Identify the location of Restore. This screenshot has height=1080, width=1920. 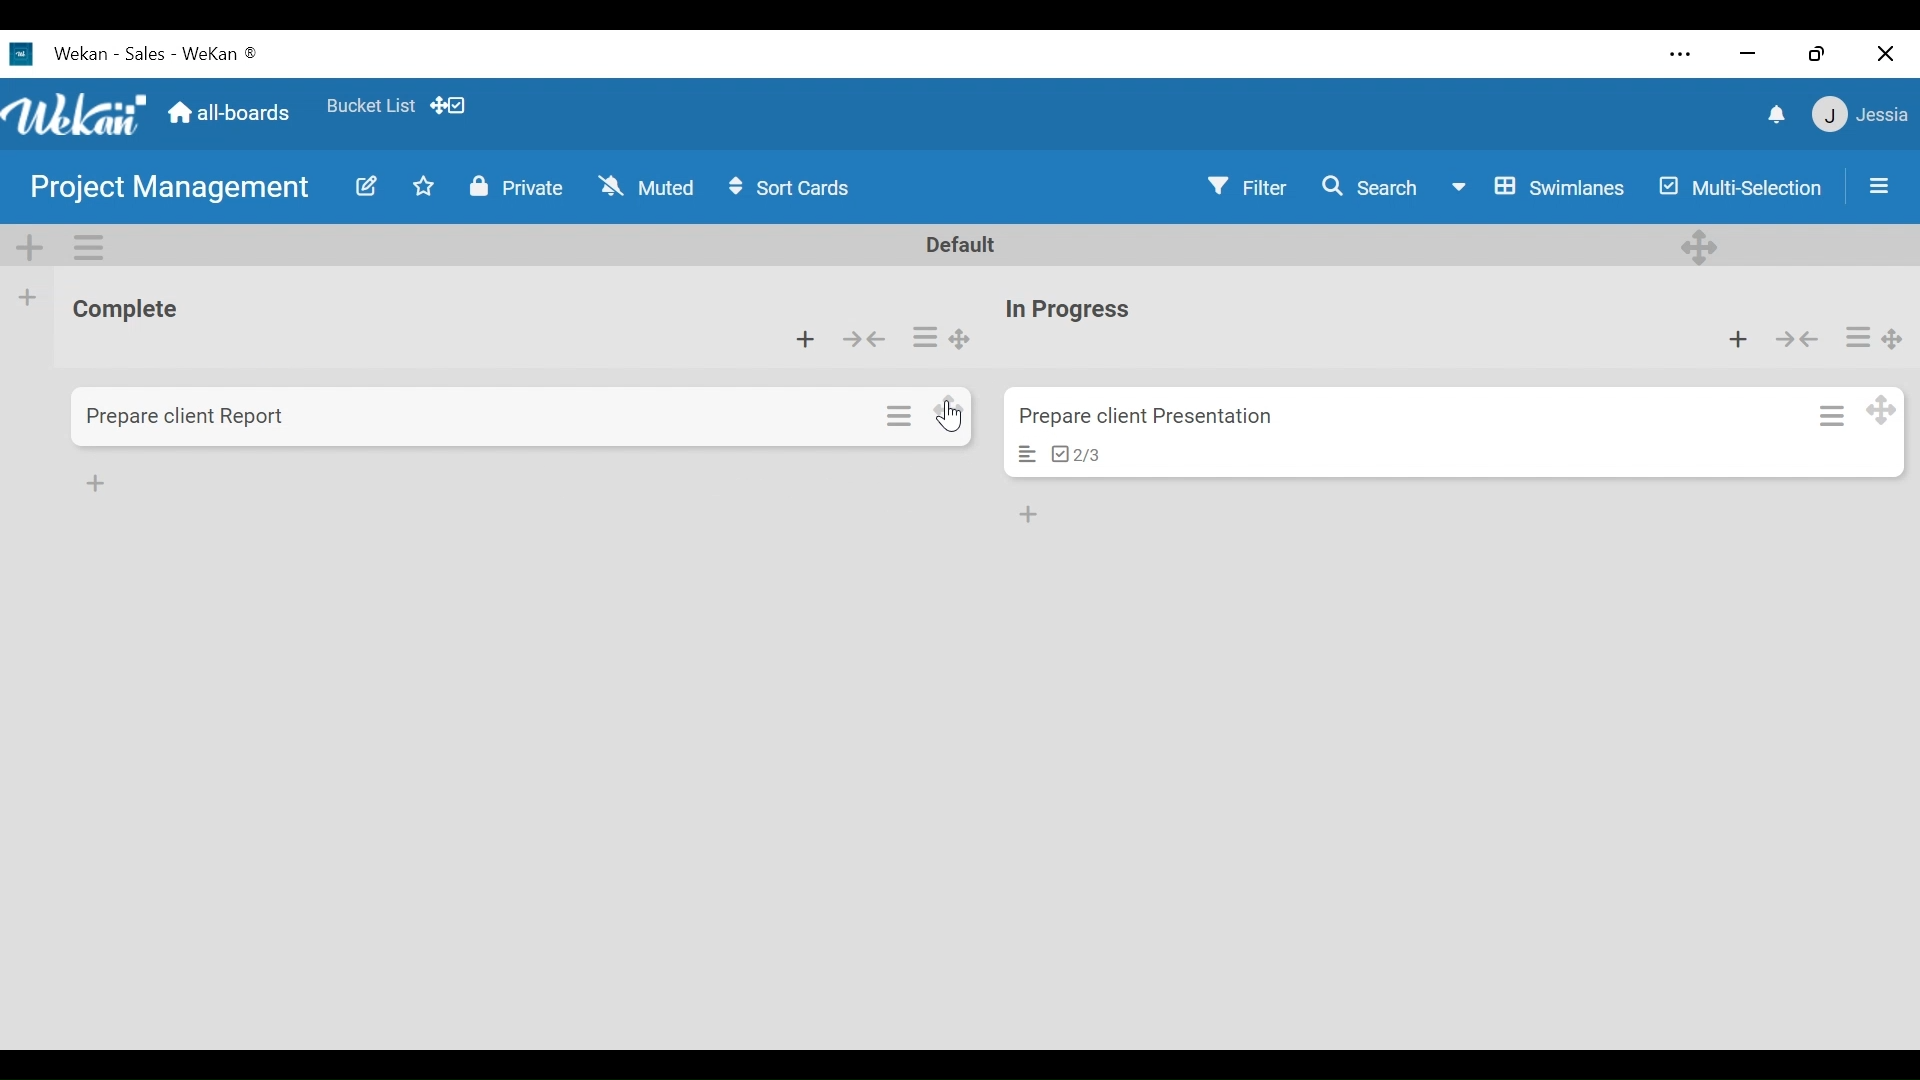
(1811, 49).